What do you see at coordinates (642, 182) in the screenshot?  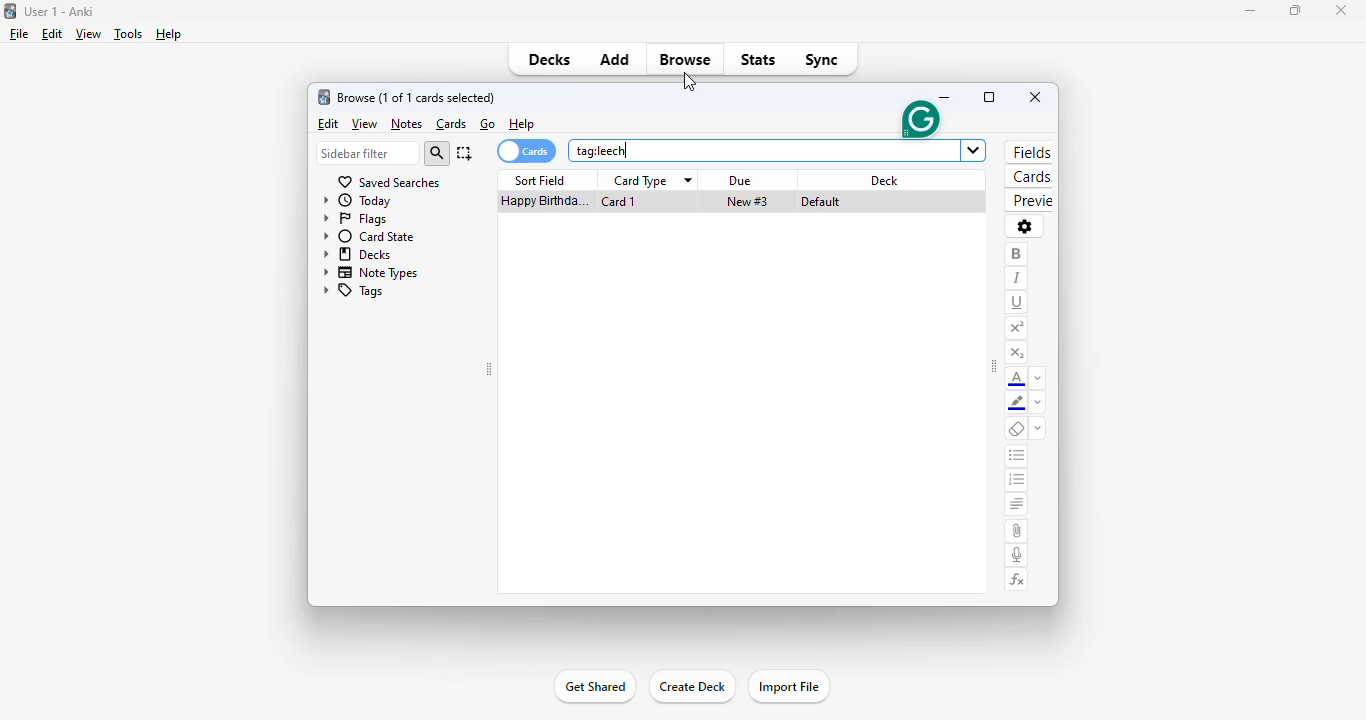 I see `card type` at bounding box center [642, 182].